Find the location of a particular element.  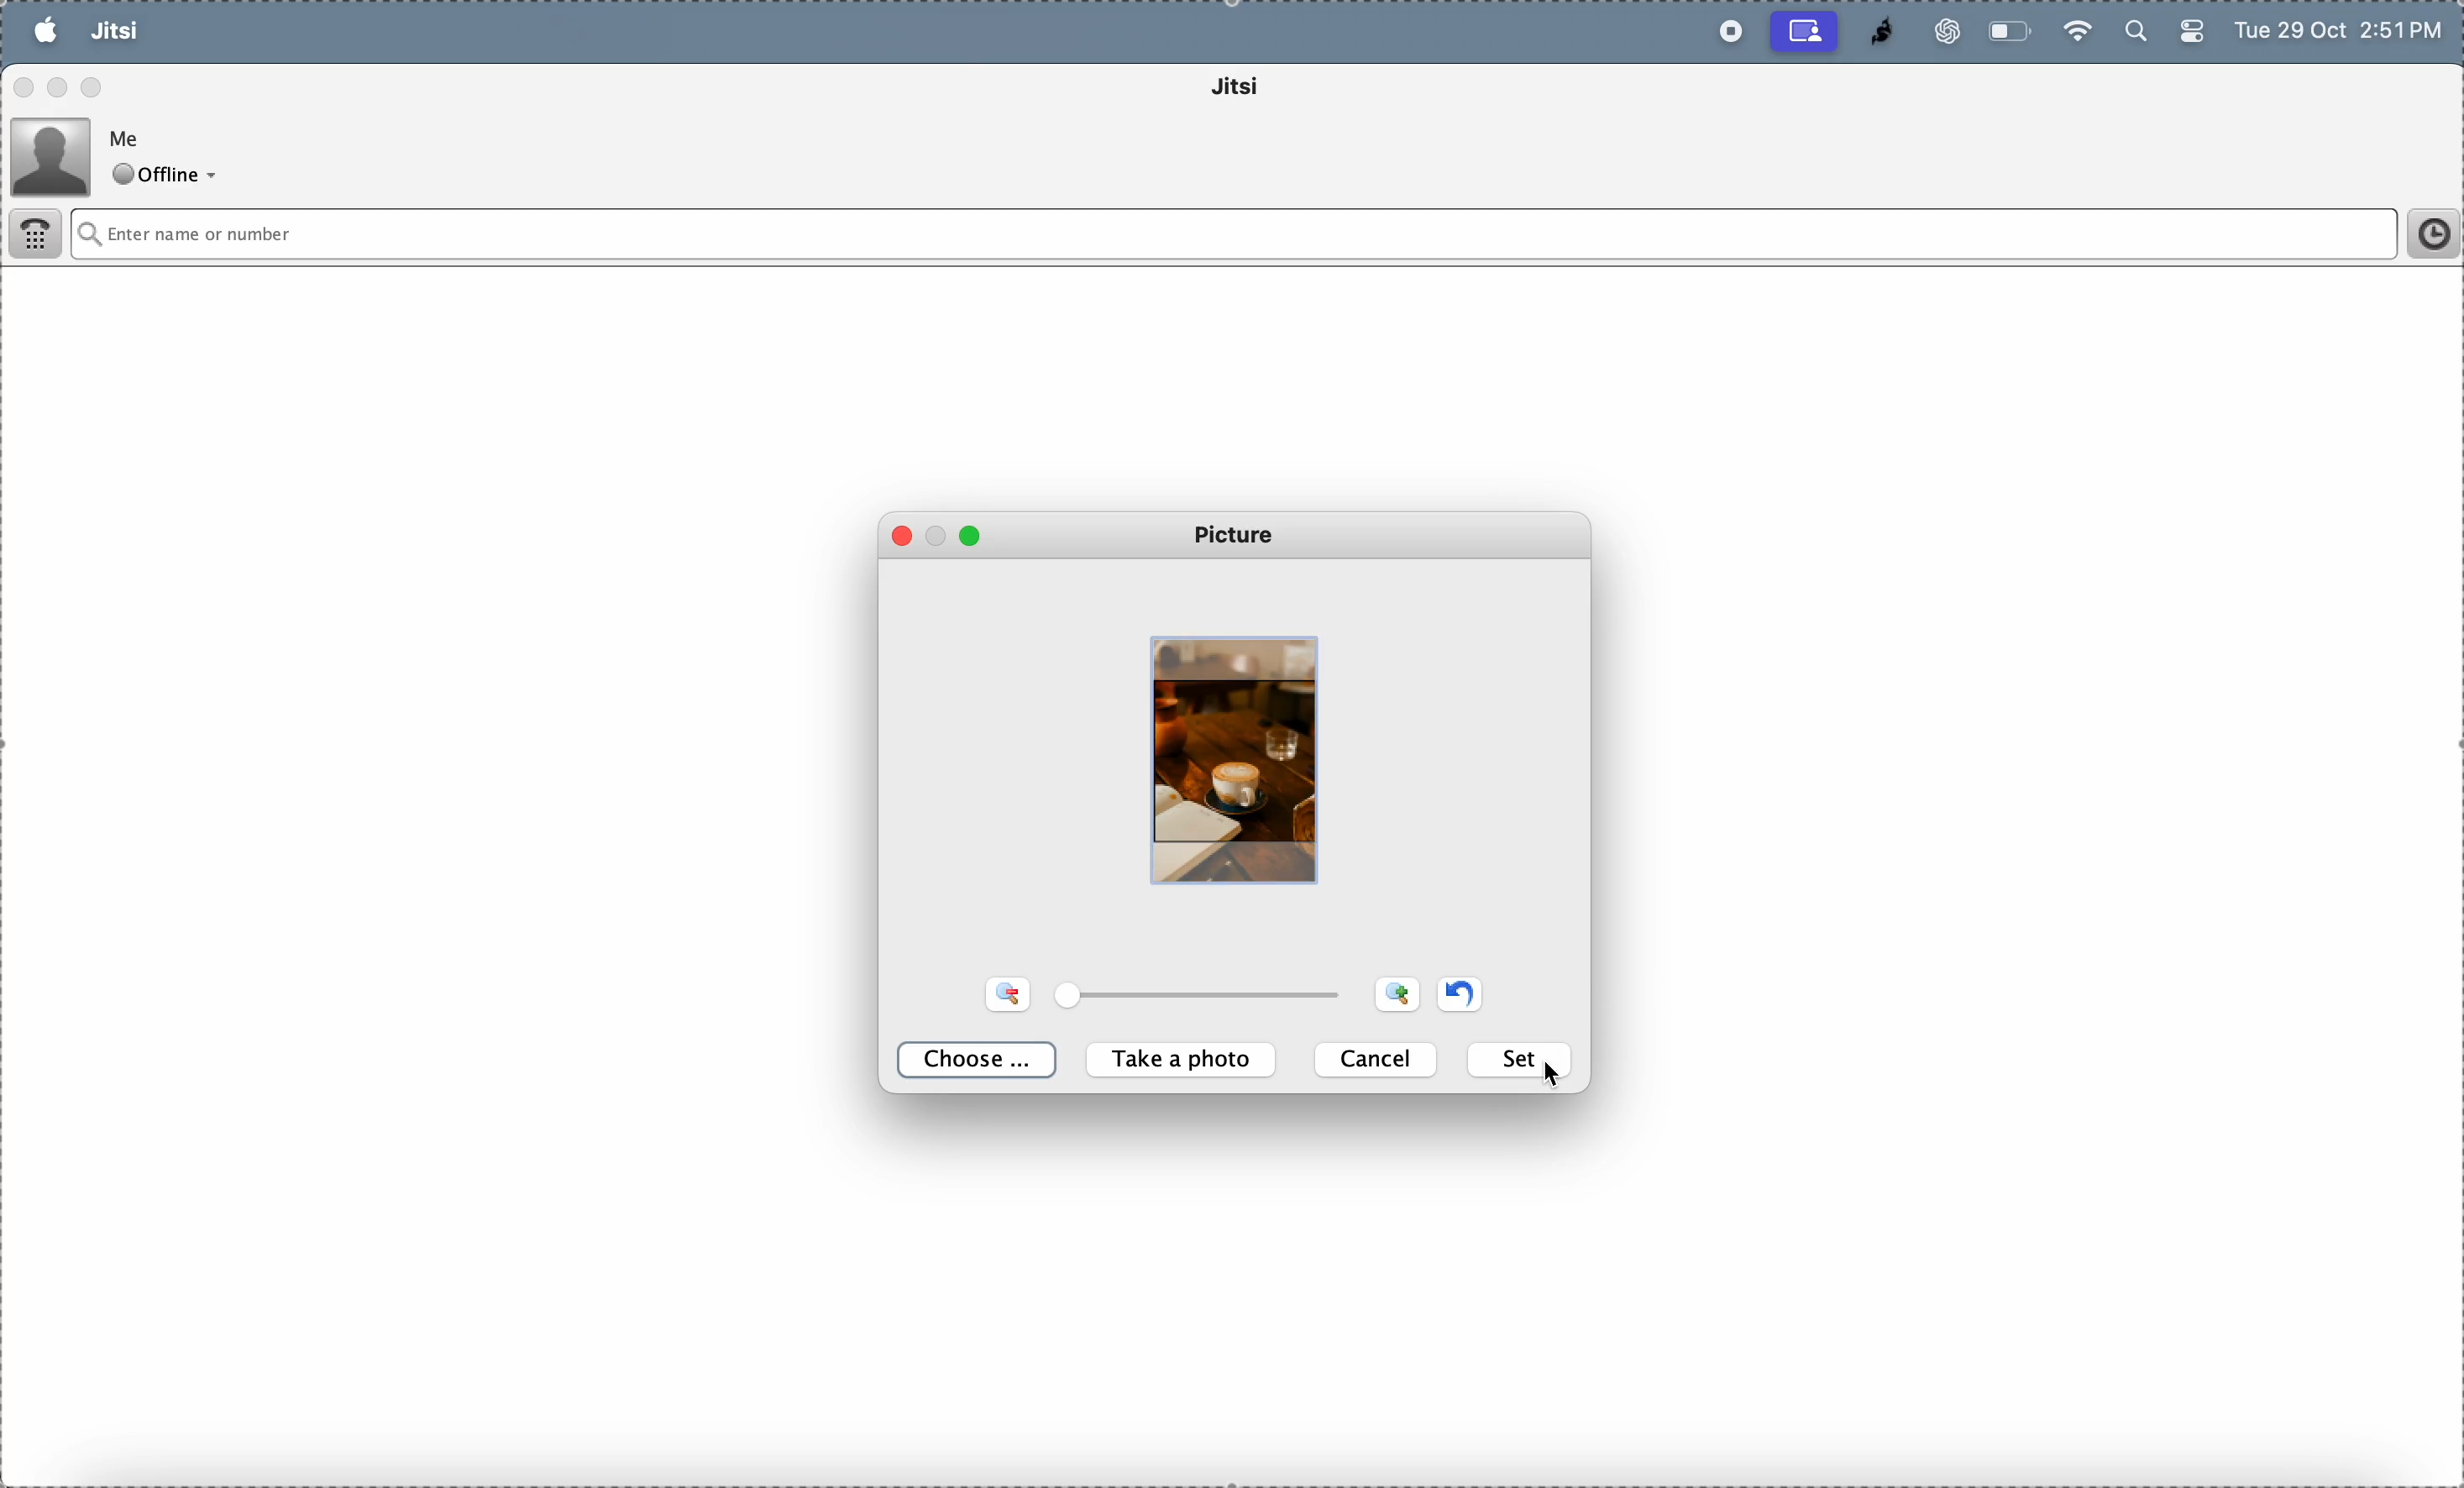

chatgpt is located at coordinates (1939, 31).